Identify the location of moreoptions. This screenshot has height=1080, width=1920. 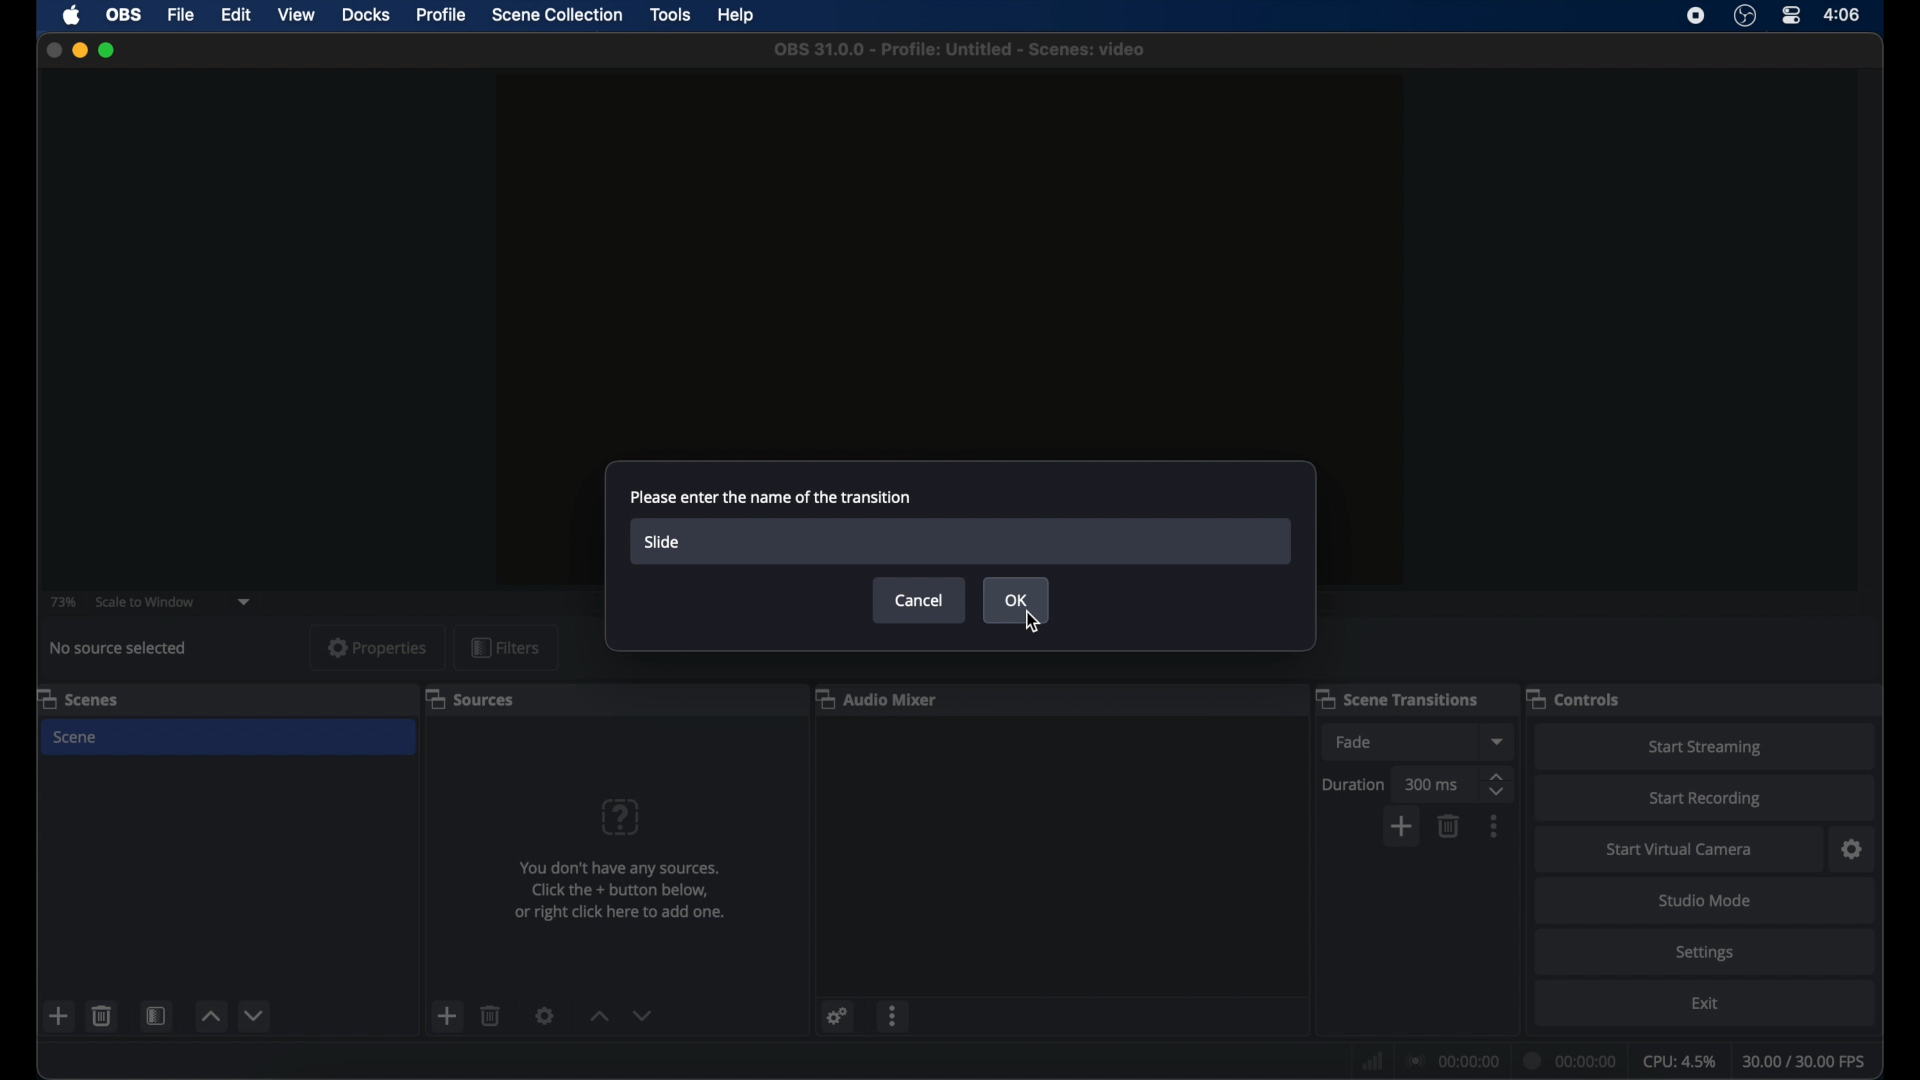
(1495, 826).